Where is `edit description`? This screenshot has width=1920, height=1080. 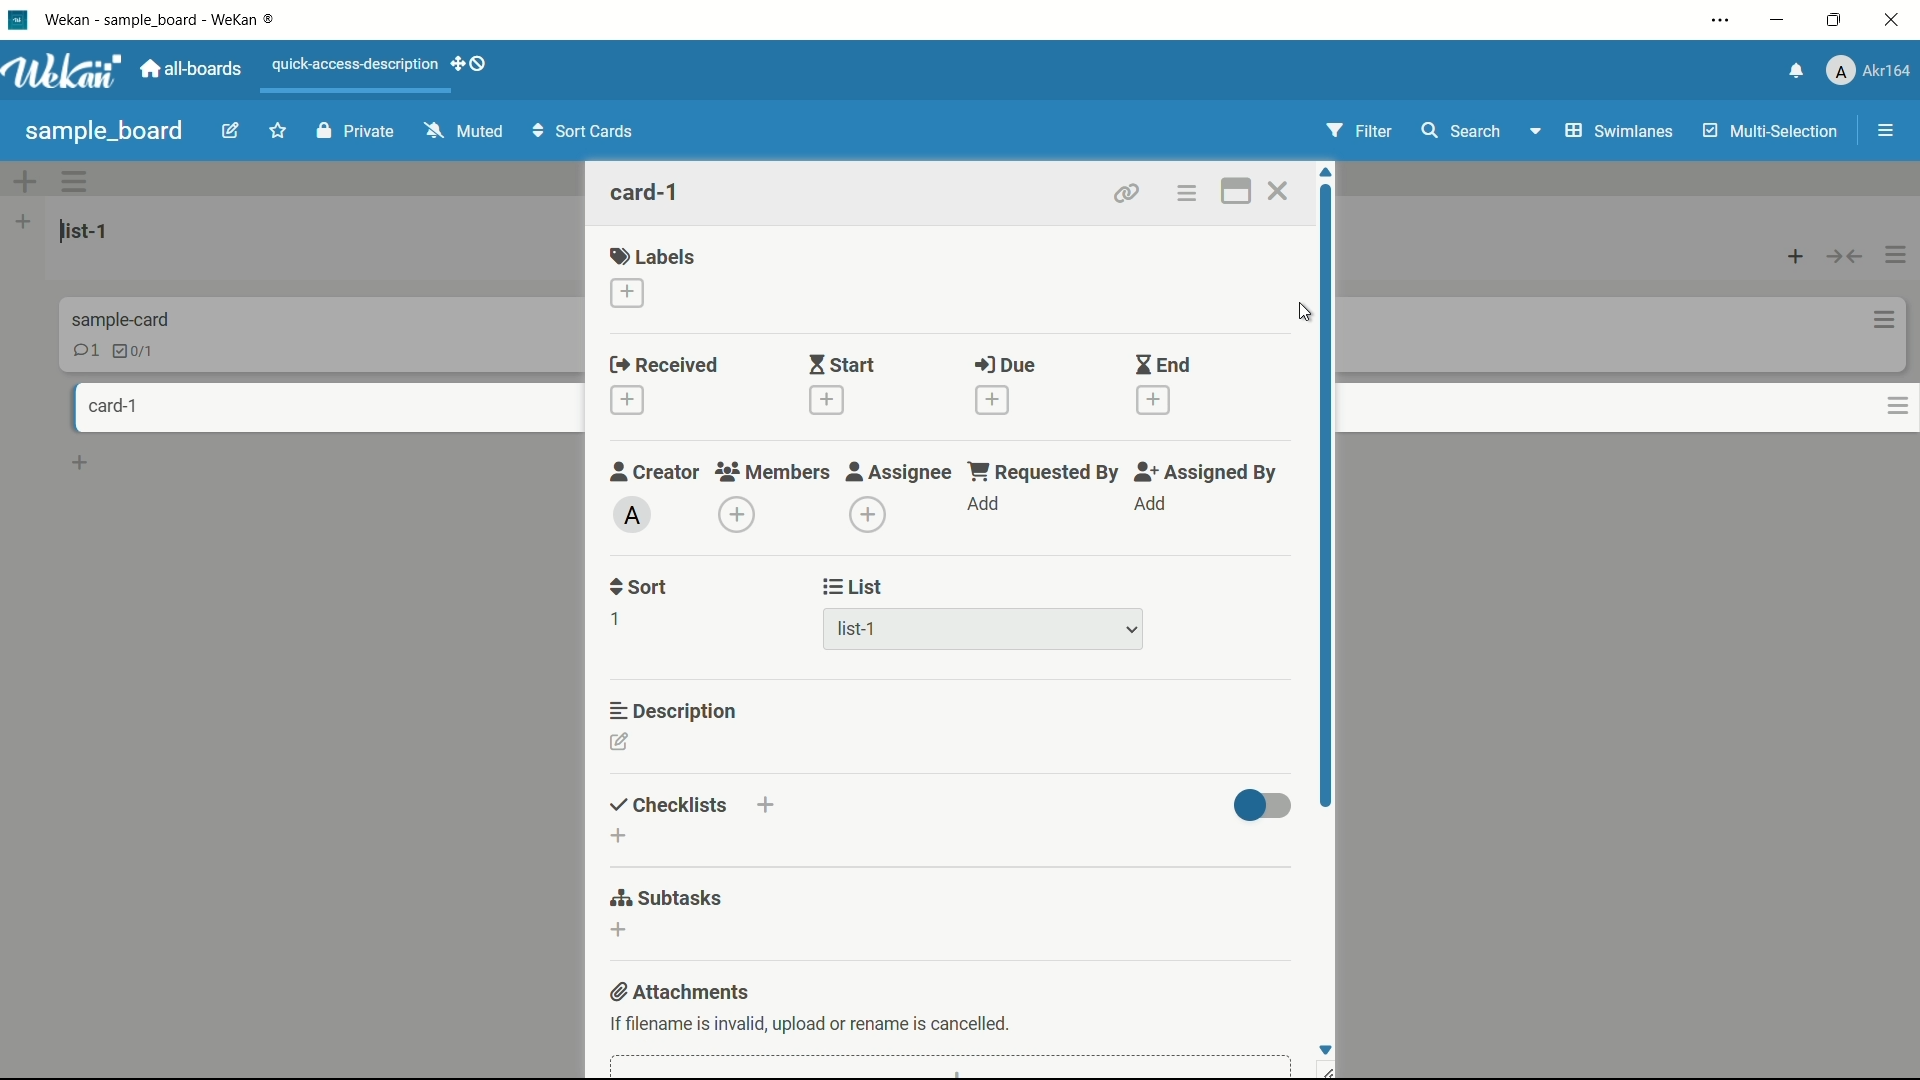 edit description is located at coordinates (621, 756).